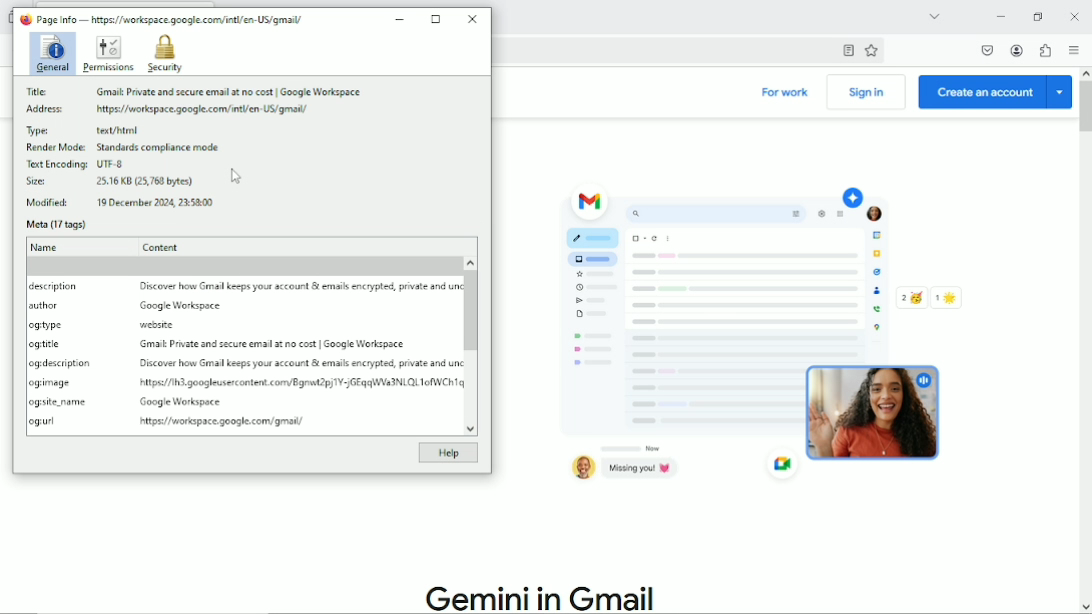 Image resolution: width=1092 pixels, height=614 pixels. I want to click on https://google.netcontent.com/, so click(302, 383).